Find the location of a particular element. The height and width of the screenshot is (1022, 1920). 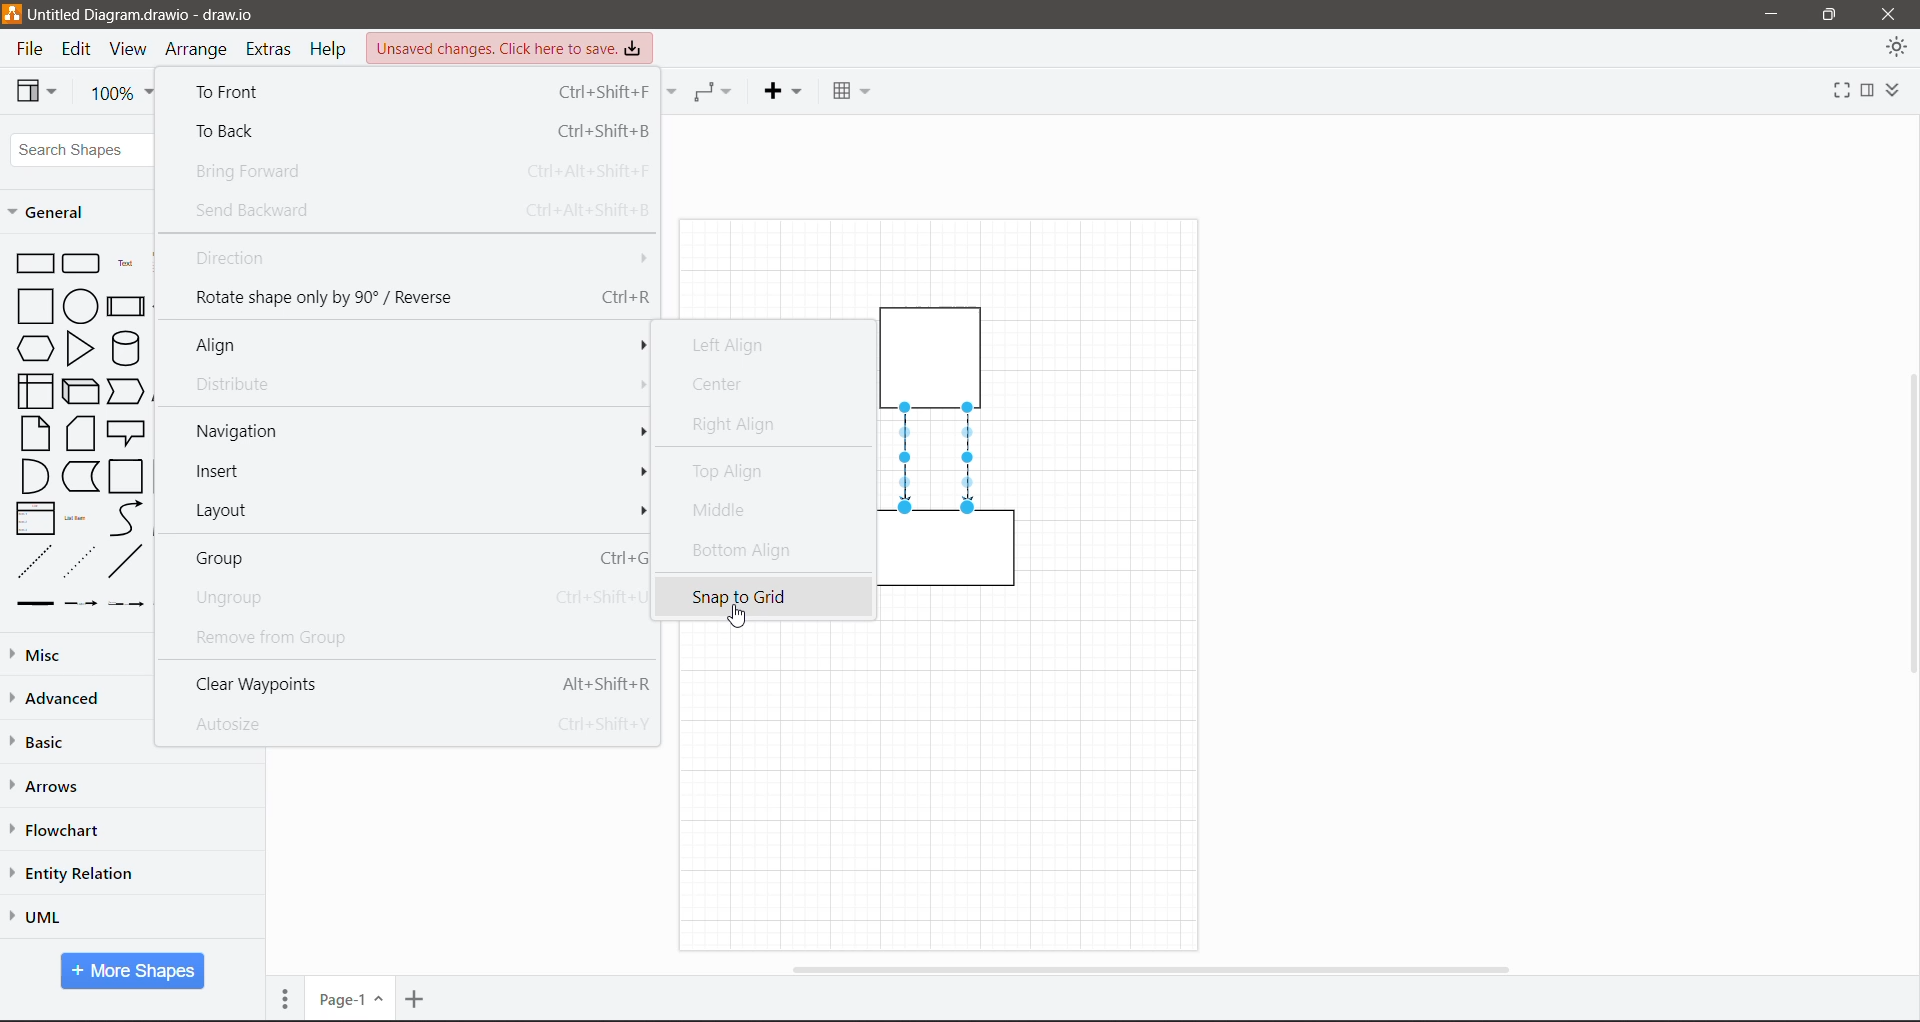

Expand/Collapse is located at coordinates (1898, 91).